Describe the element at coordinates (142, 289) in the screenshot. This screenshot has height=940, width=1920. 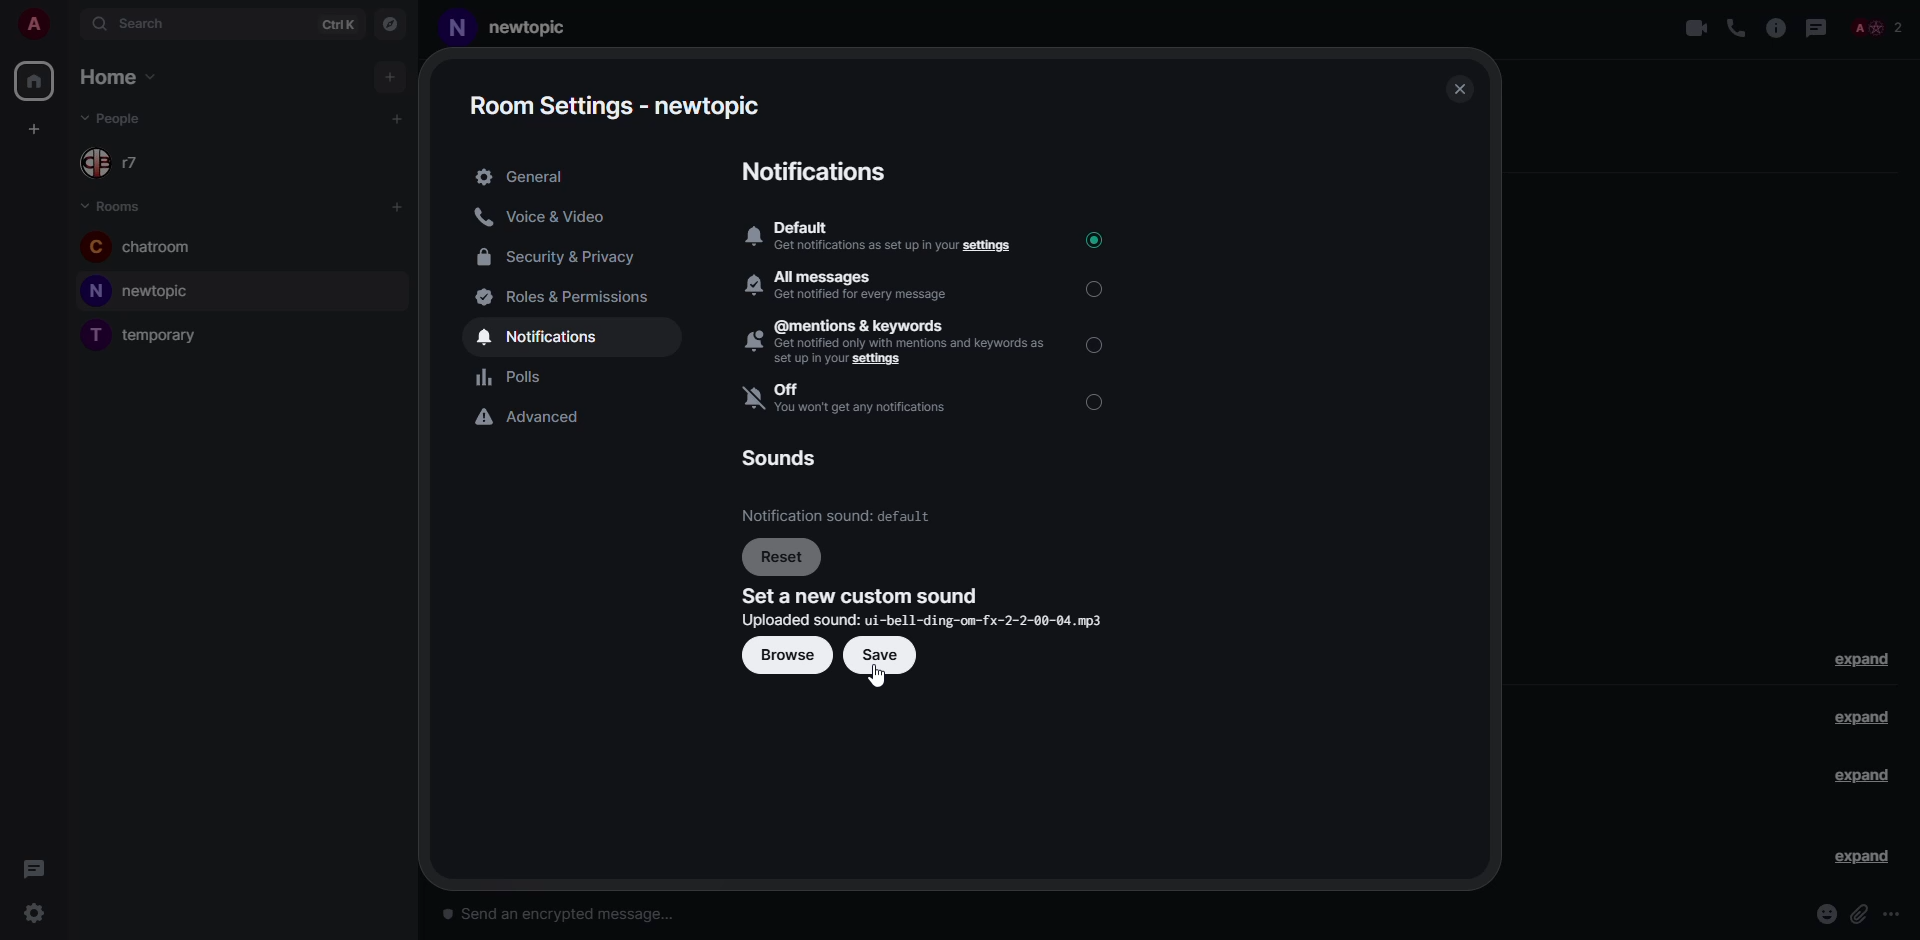
I see `room` at that location.